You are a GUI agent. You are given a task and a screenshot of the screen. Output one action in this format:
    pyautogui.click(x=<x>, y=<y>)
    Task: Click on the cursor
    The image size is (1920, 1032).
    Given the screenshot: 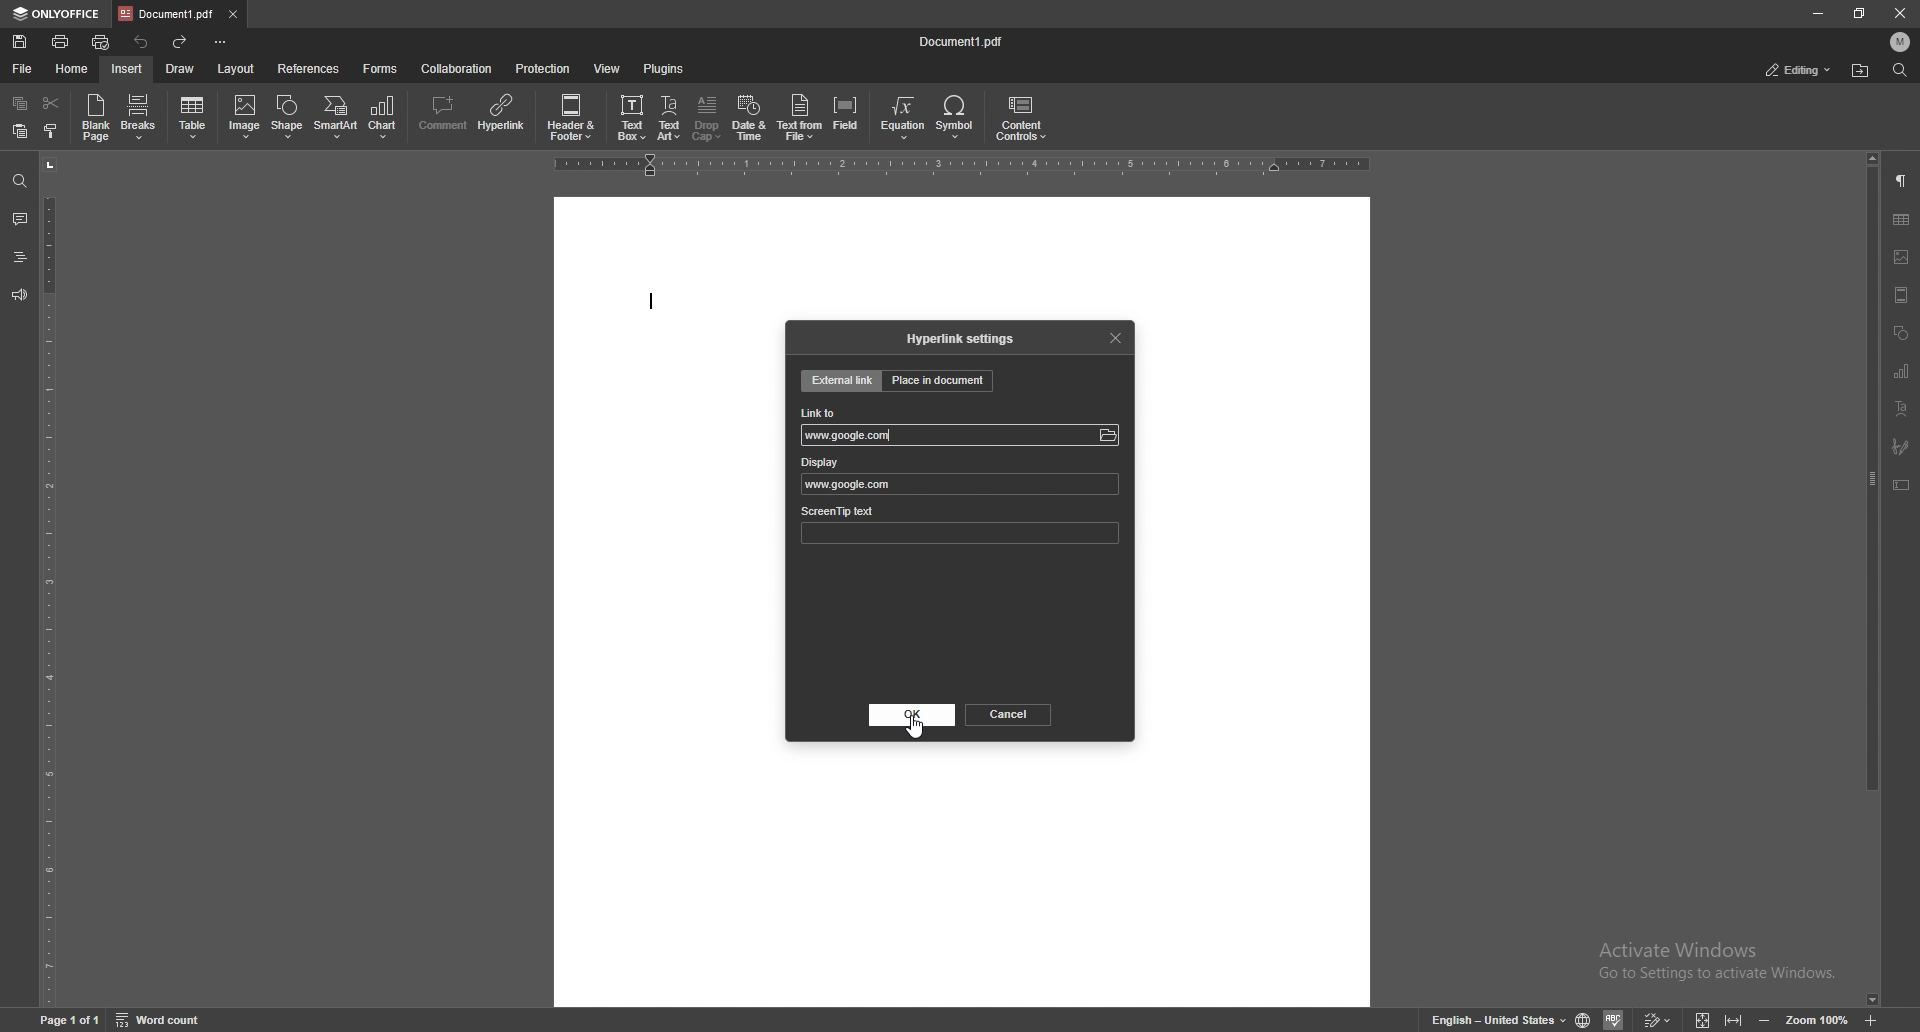 What is the action you would take?
    pyautogui.click(x=916, y=726)
    